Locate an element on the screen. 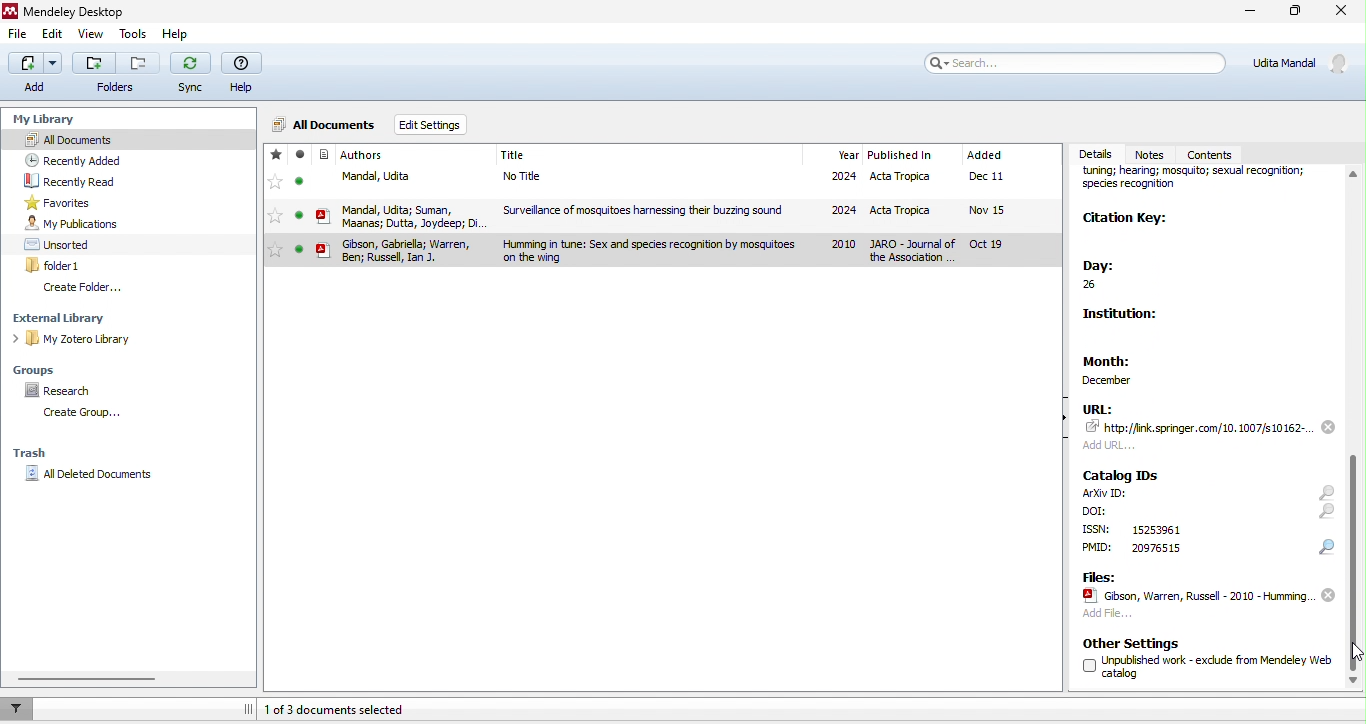  details is located at coordinates (1094, 153).